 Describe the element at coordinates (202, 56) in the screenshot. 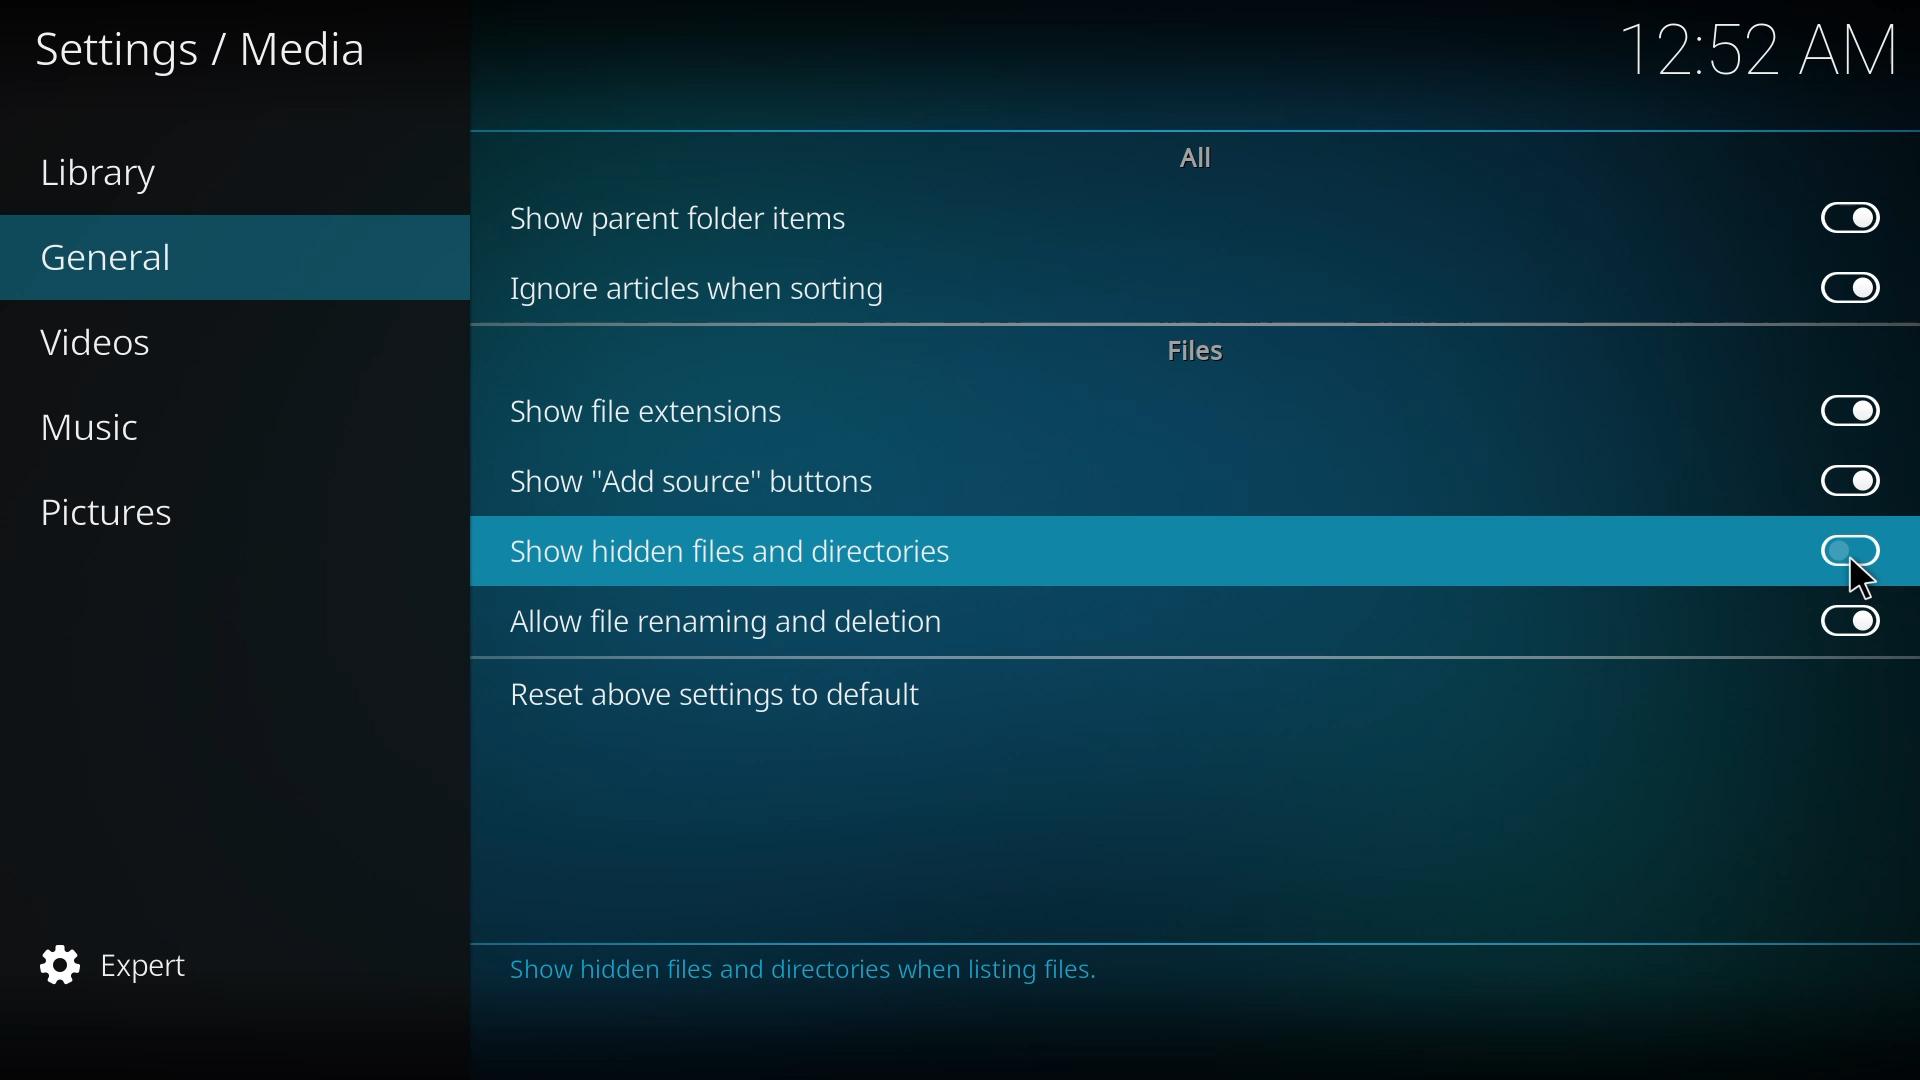

I see `settings /media` at that location.